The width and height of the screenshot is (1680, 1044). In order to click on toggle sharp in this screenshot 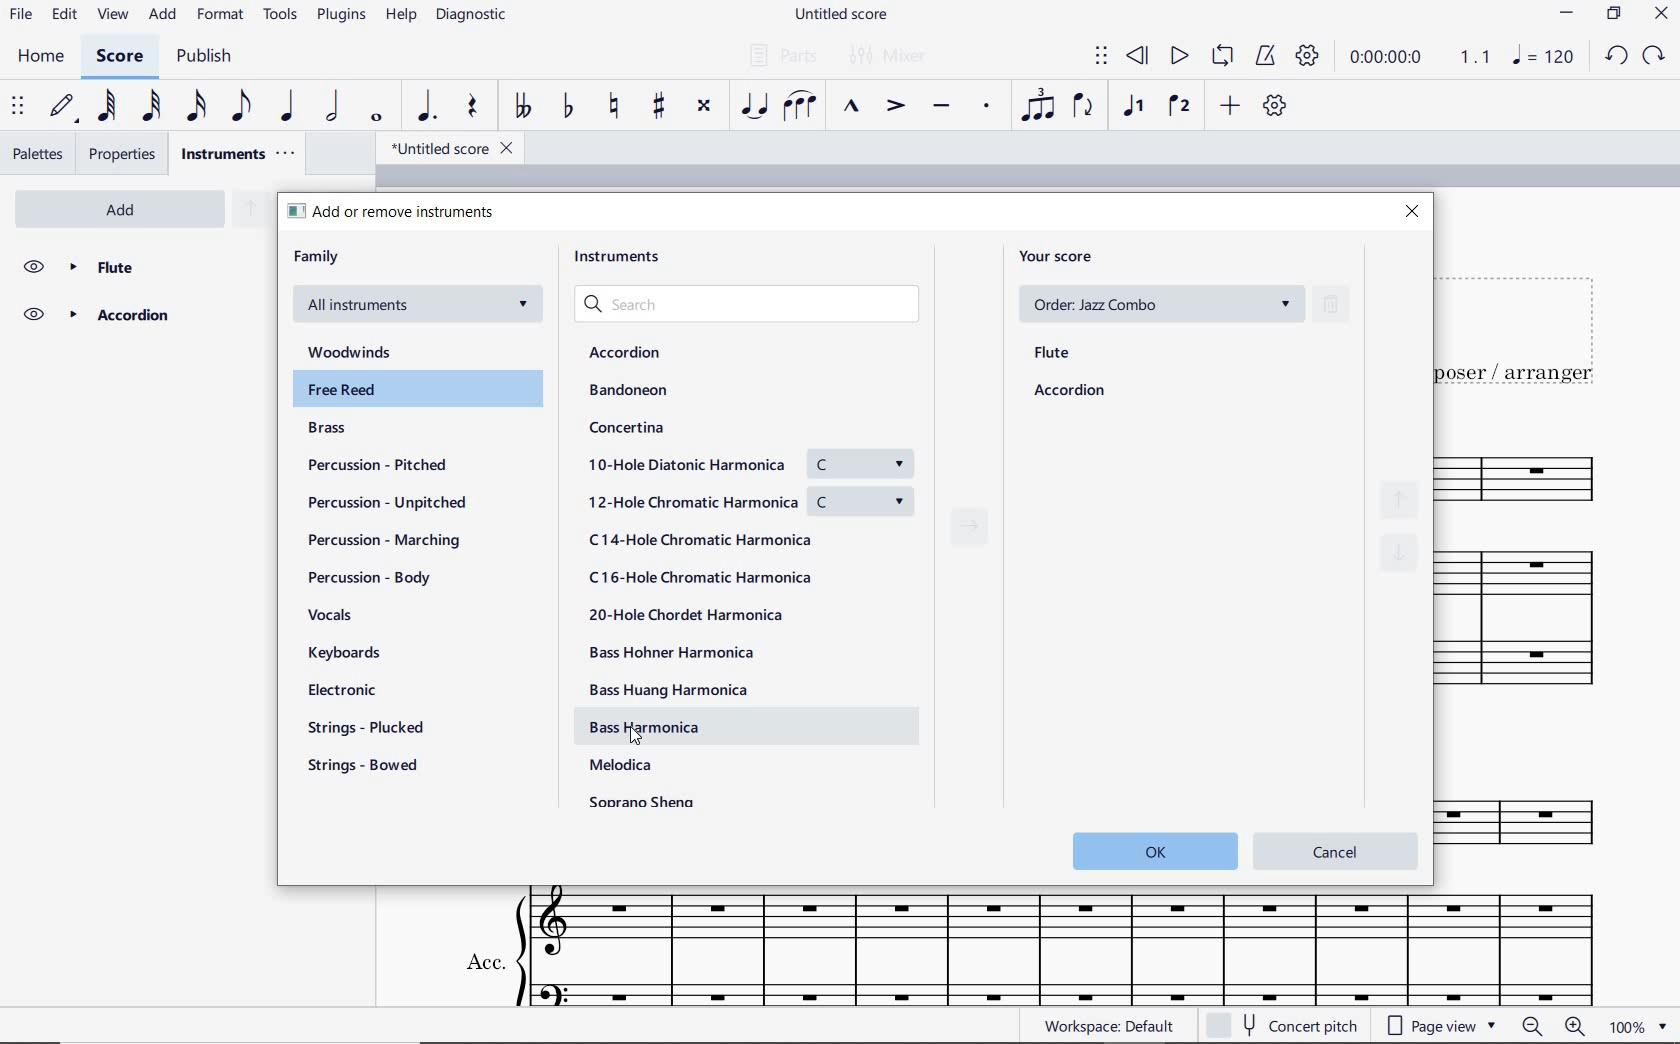, I will do `click(658, 107)`.